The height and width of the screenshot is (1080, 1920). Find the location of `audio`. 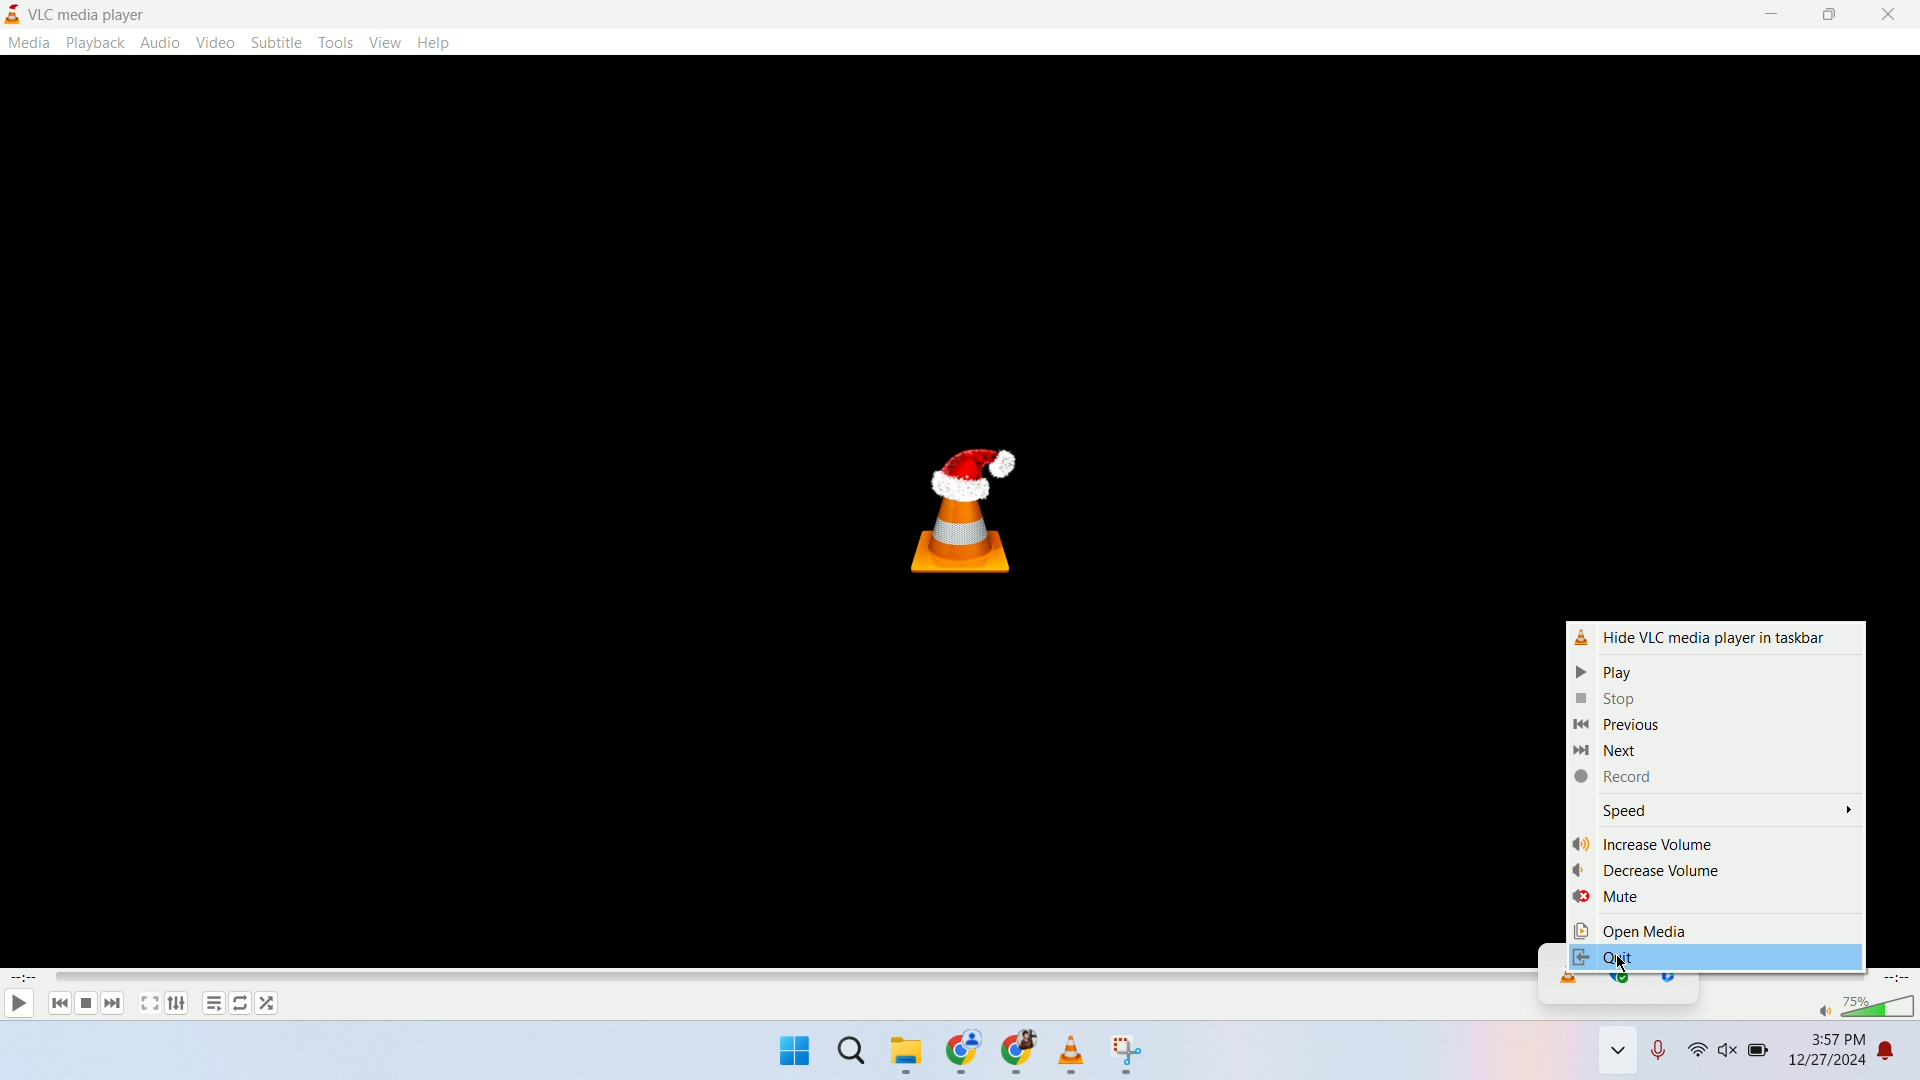

audio is located at coordinates (159, 42).